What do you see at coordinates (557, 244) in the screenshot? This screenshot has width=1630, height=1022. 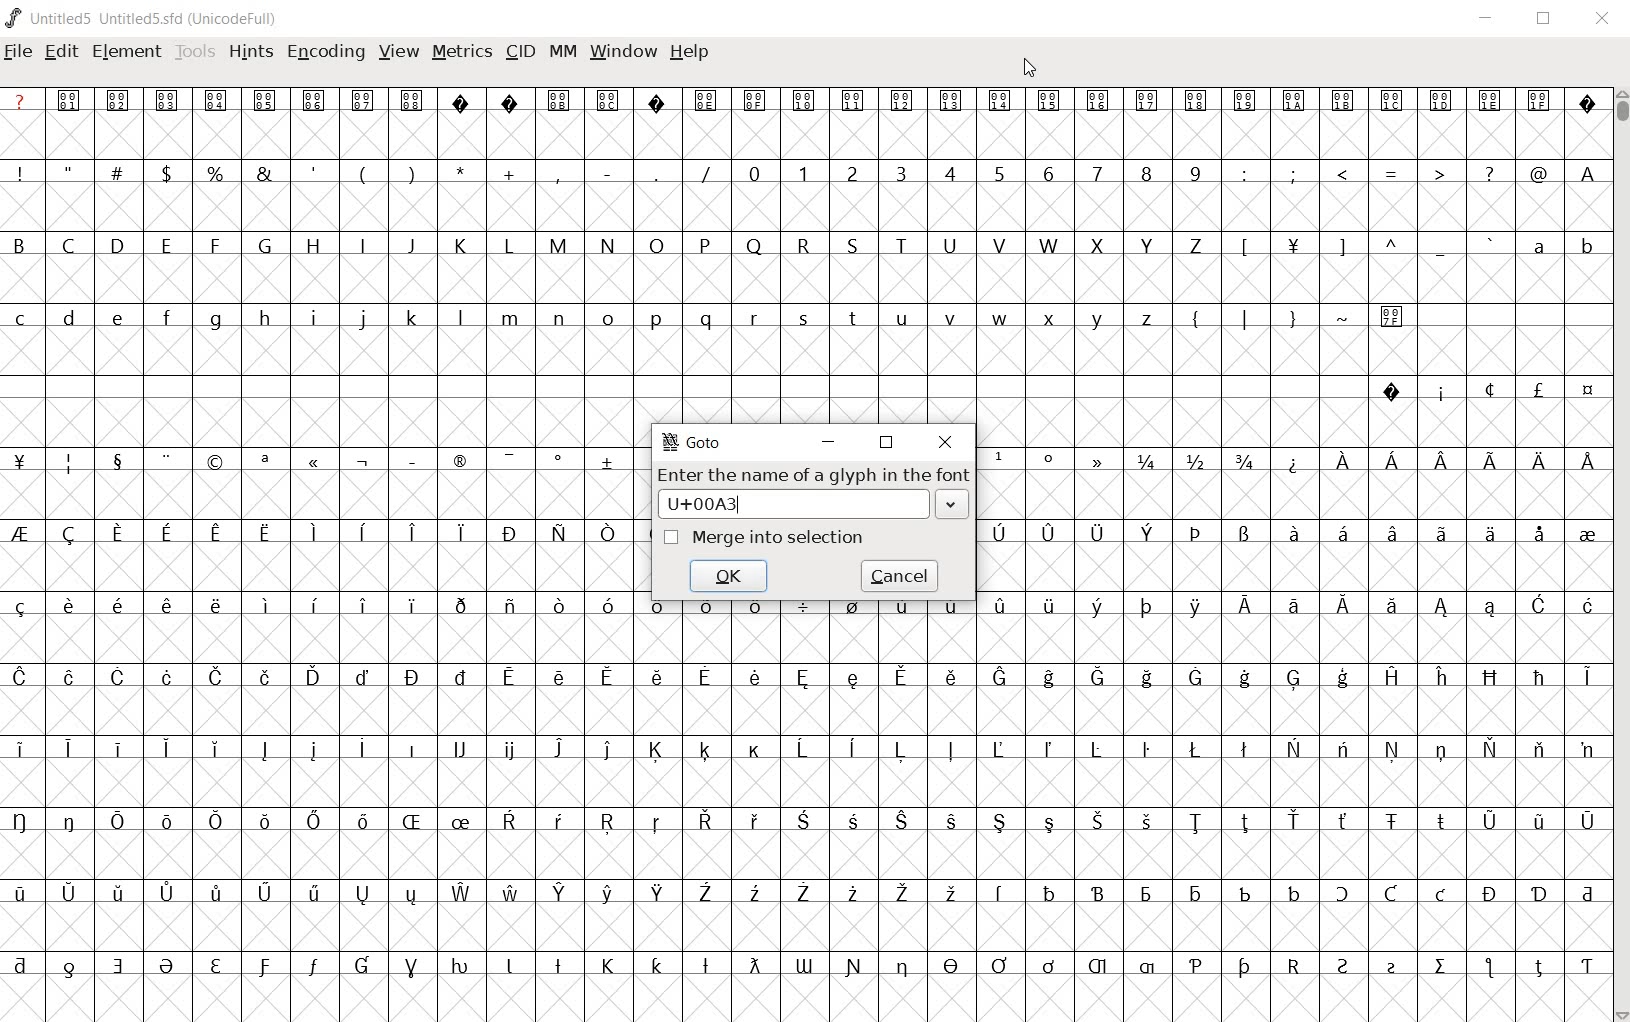 I see `M` at bounding box center [557, 244].